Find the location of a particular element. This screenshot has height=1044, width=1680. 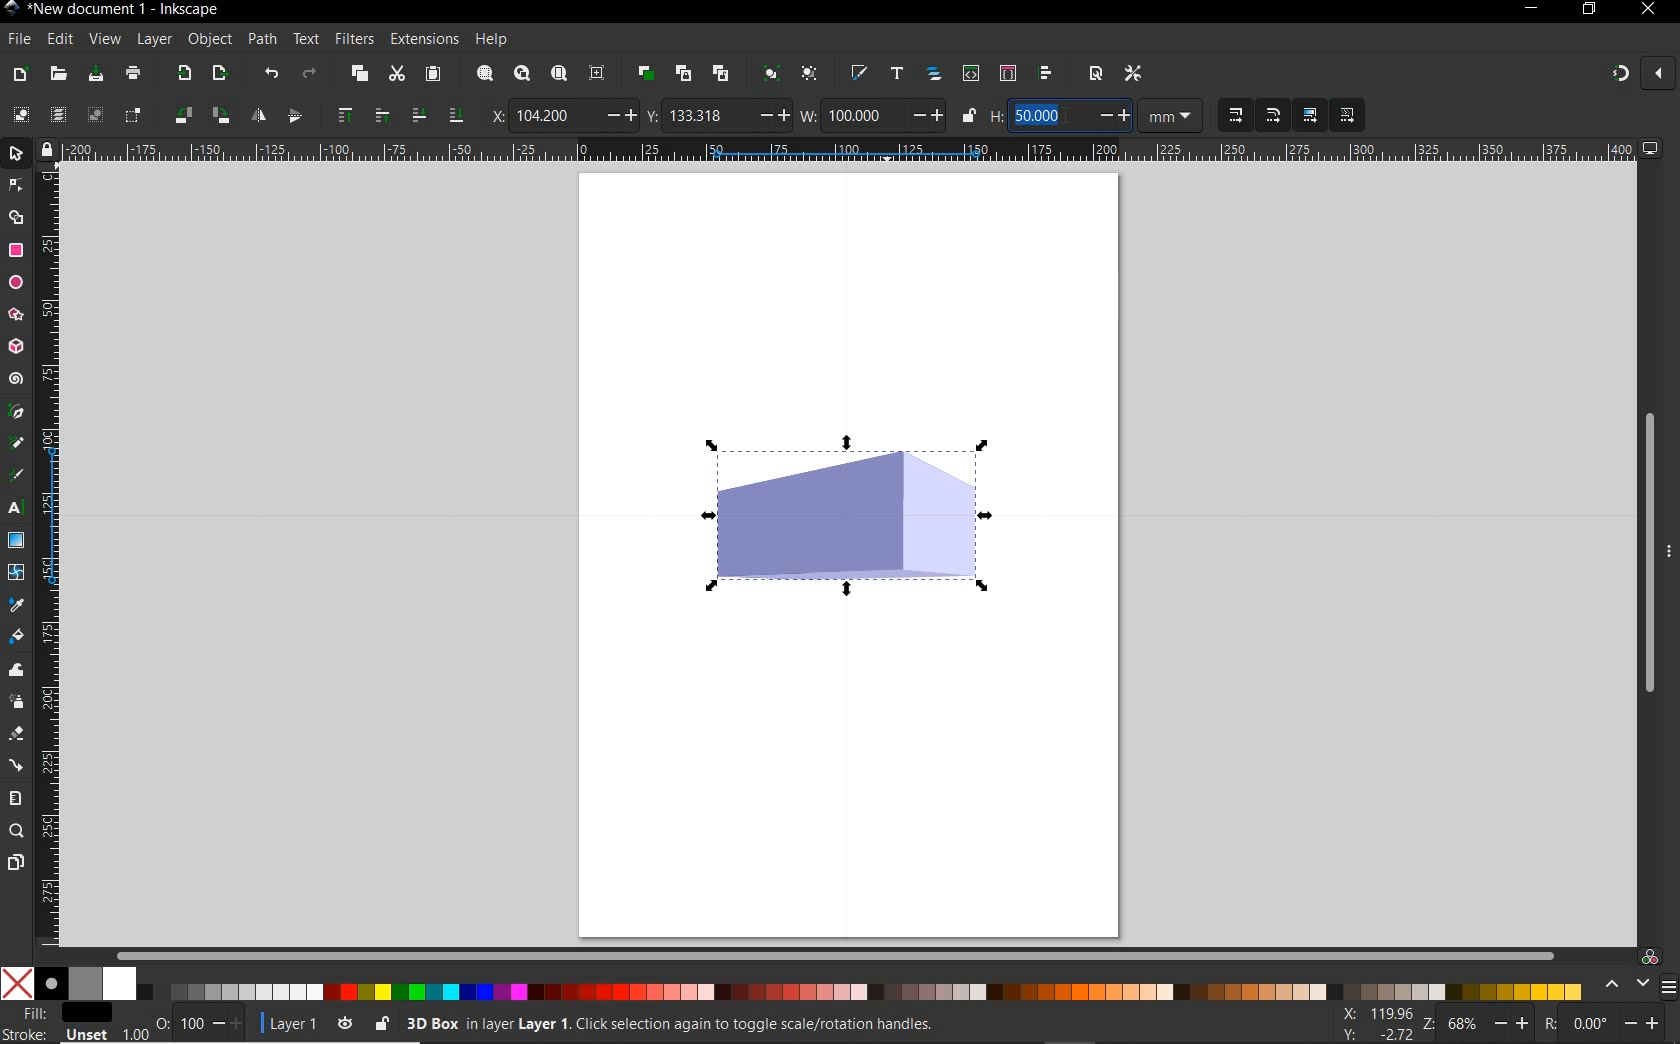

unlink clone is located at coordinates (719, 73).